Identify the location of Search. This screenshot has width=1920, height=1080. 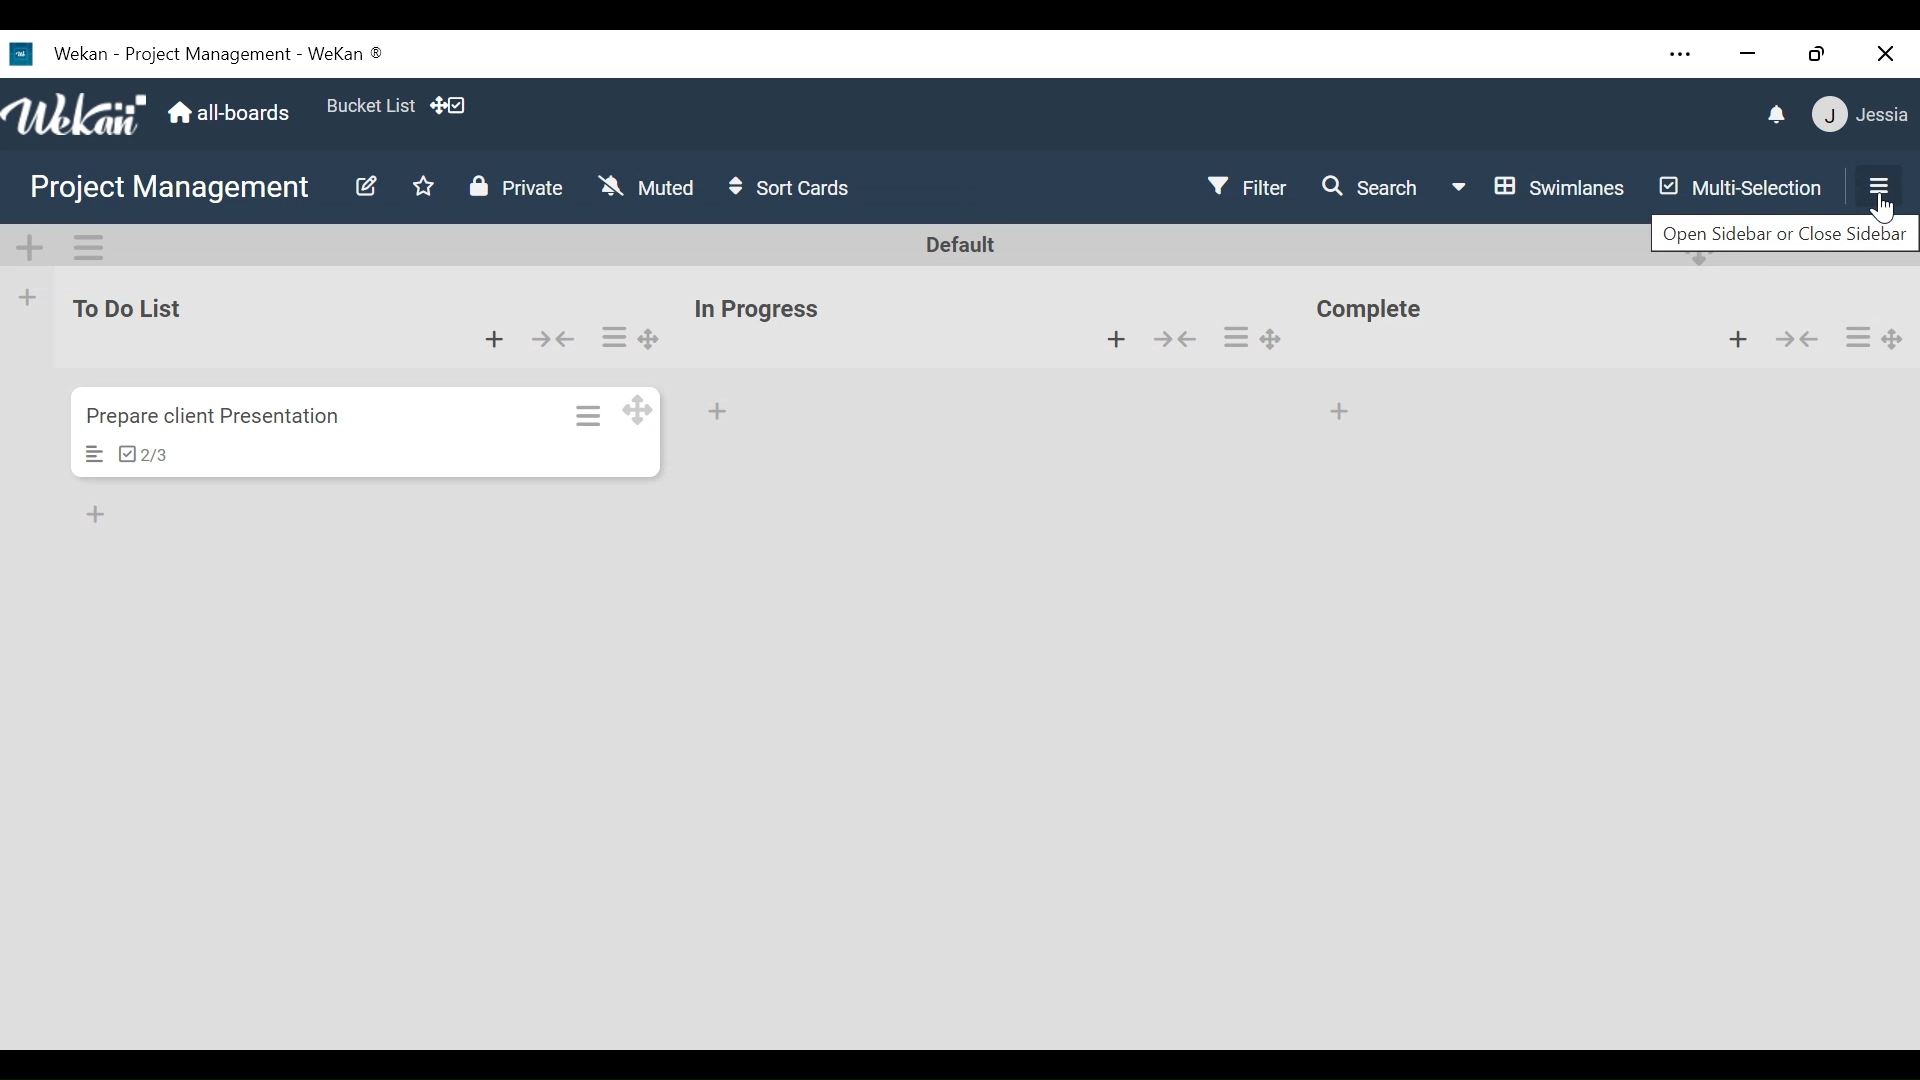
(1372, 190).